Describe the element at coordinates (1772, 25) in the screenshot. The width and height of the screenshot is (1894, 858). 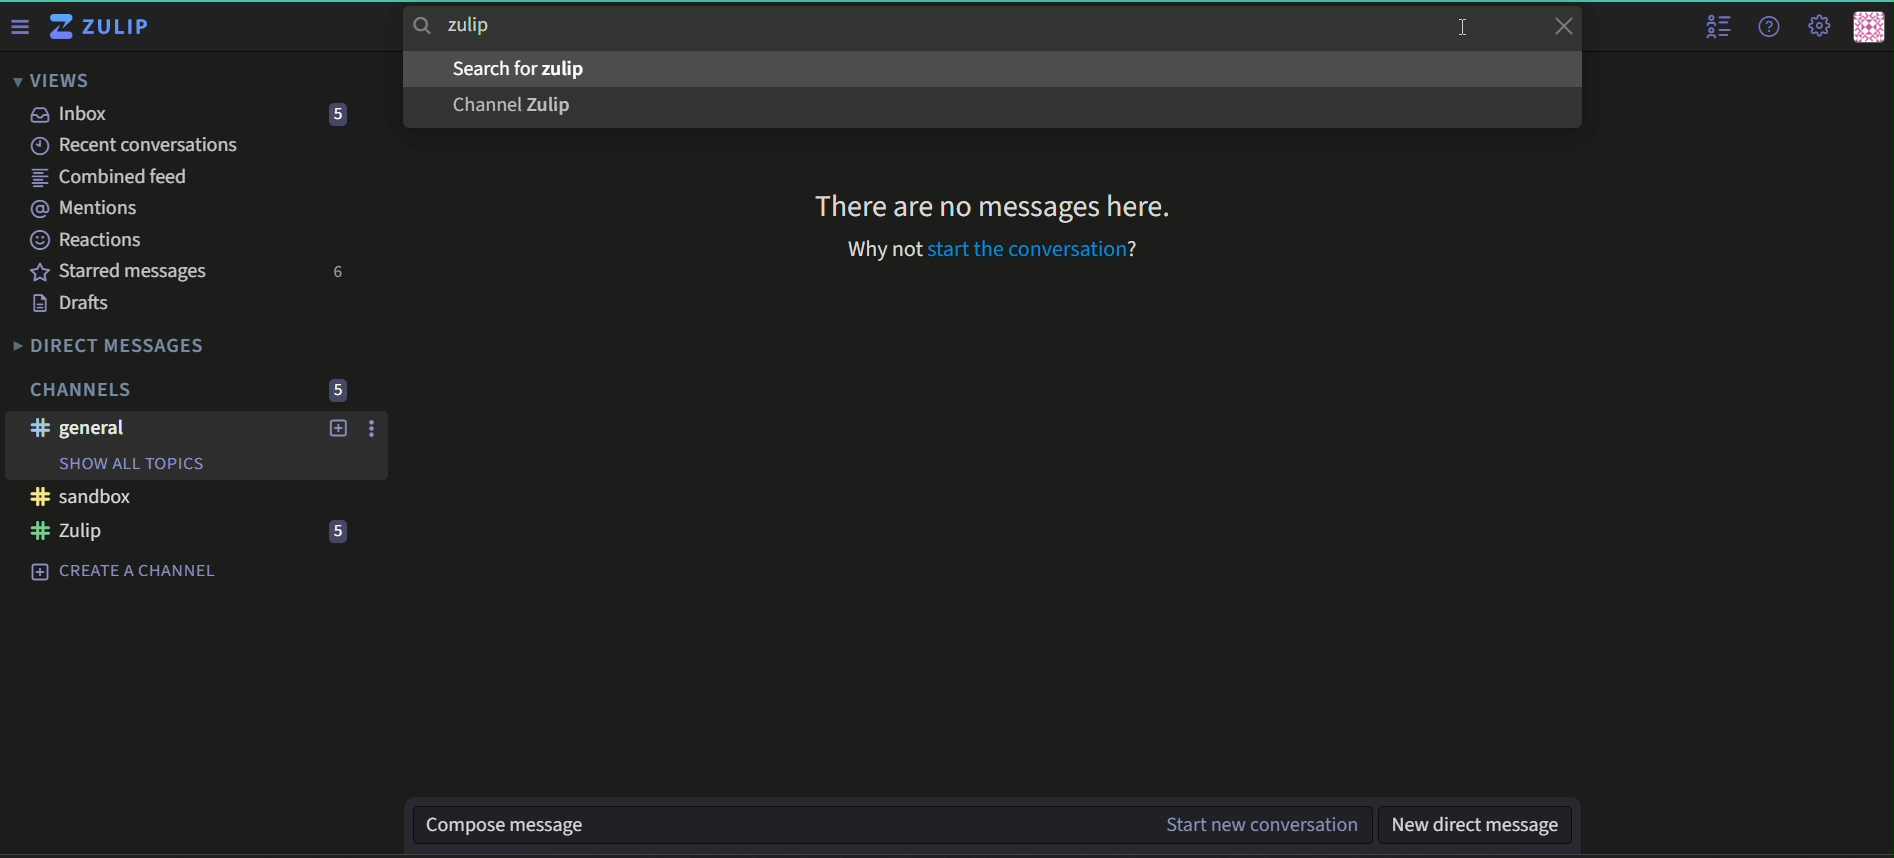
I see `help menu` at that location.